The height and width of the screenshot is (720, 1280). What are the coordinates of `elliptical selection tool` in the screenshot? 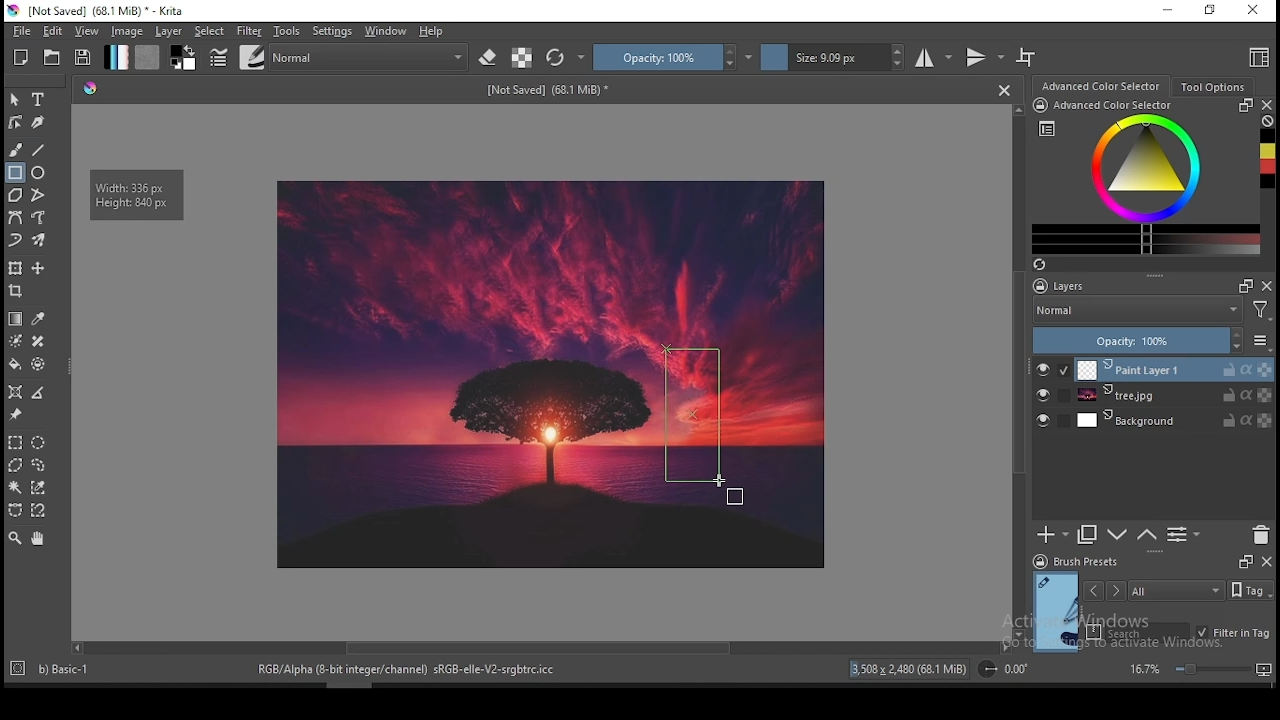 It's located at (39, 440).